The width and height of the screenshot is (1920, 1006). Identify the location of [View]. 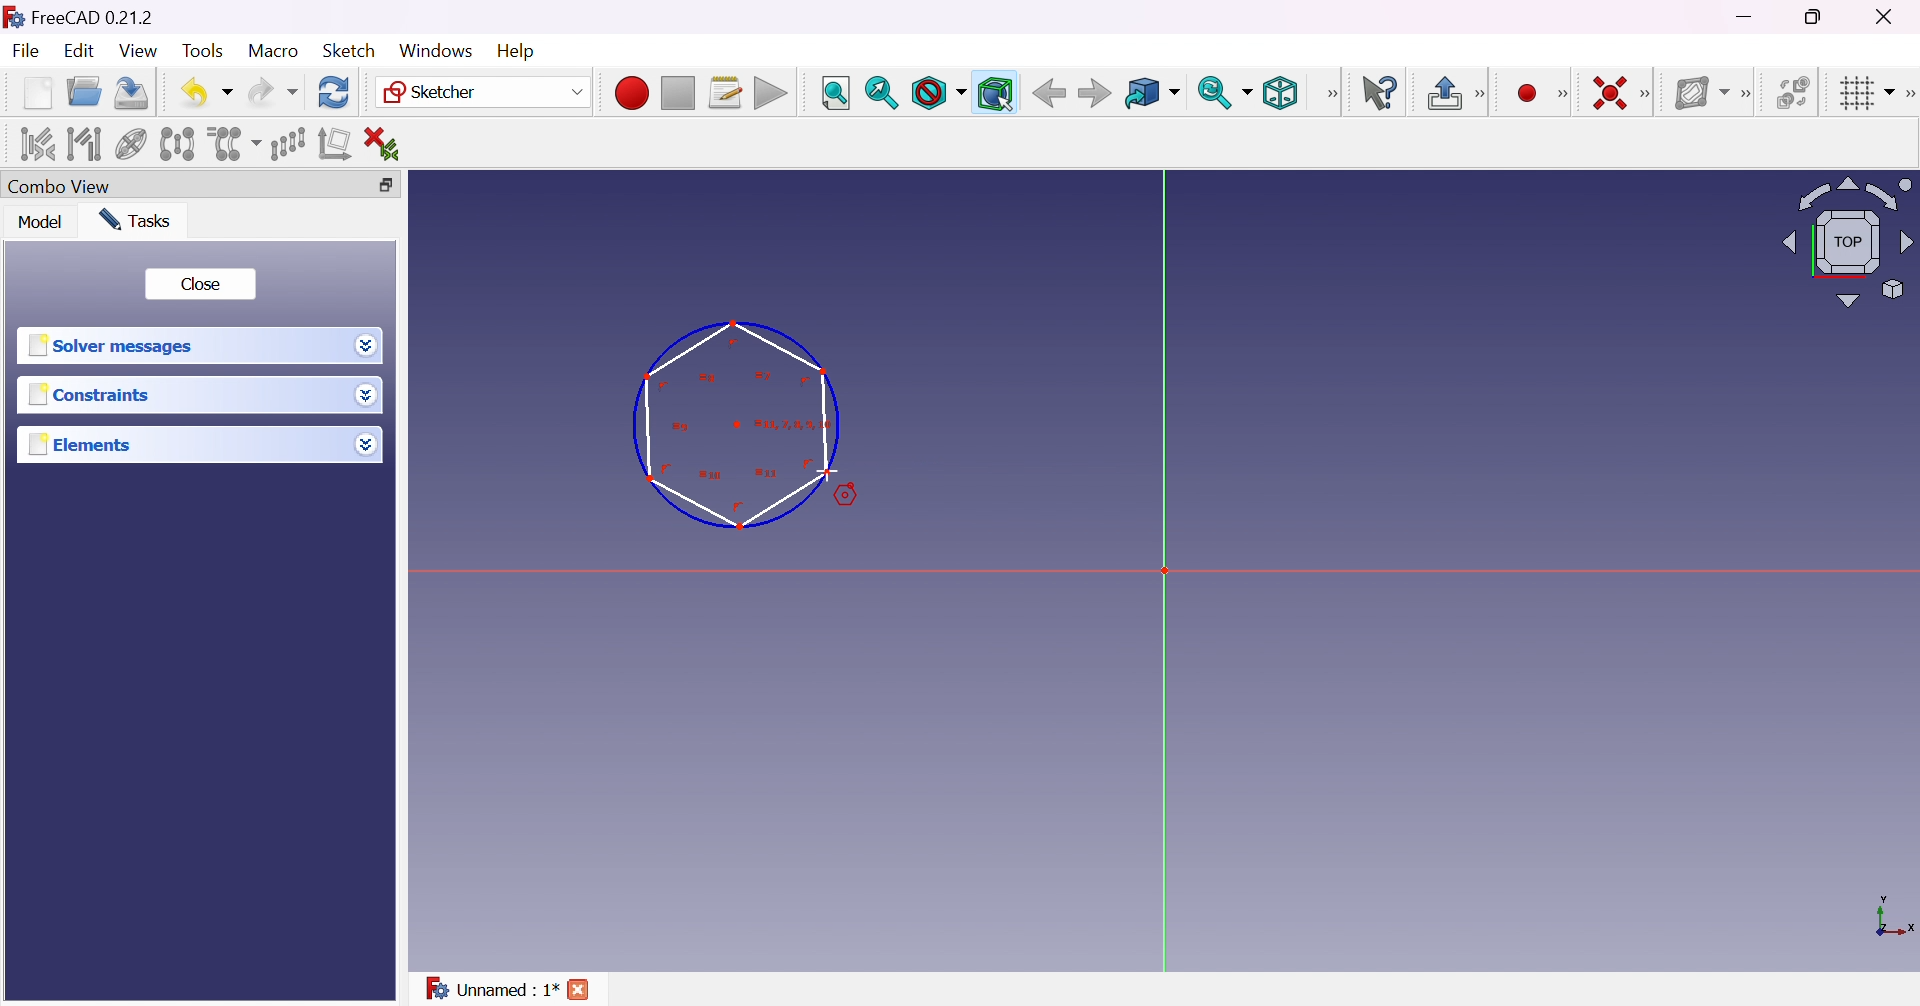
(1331, 94).